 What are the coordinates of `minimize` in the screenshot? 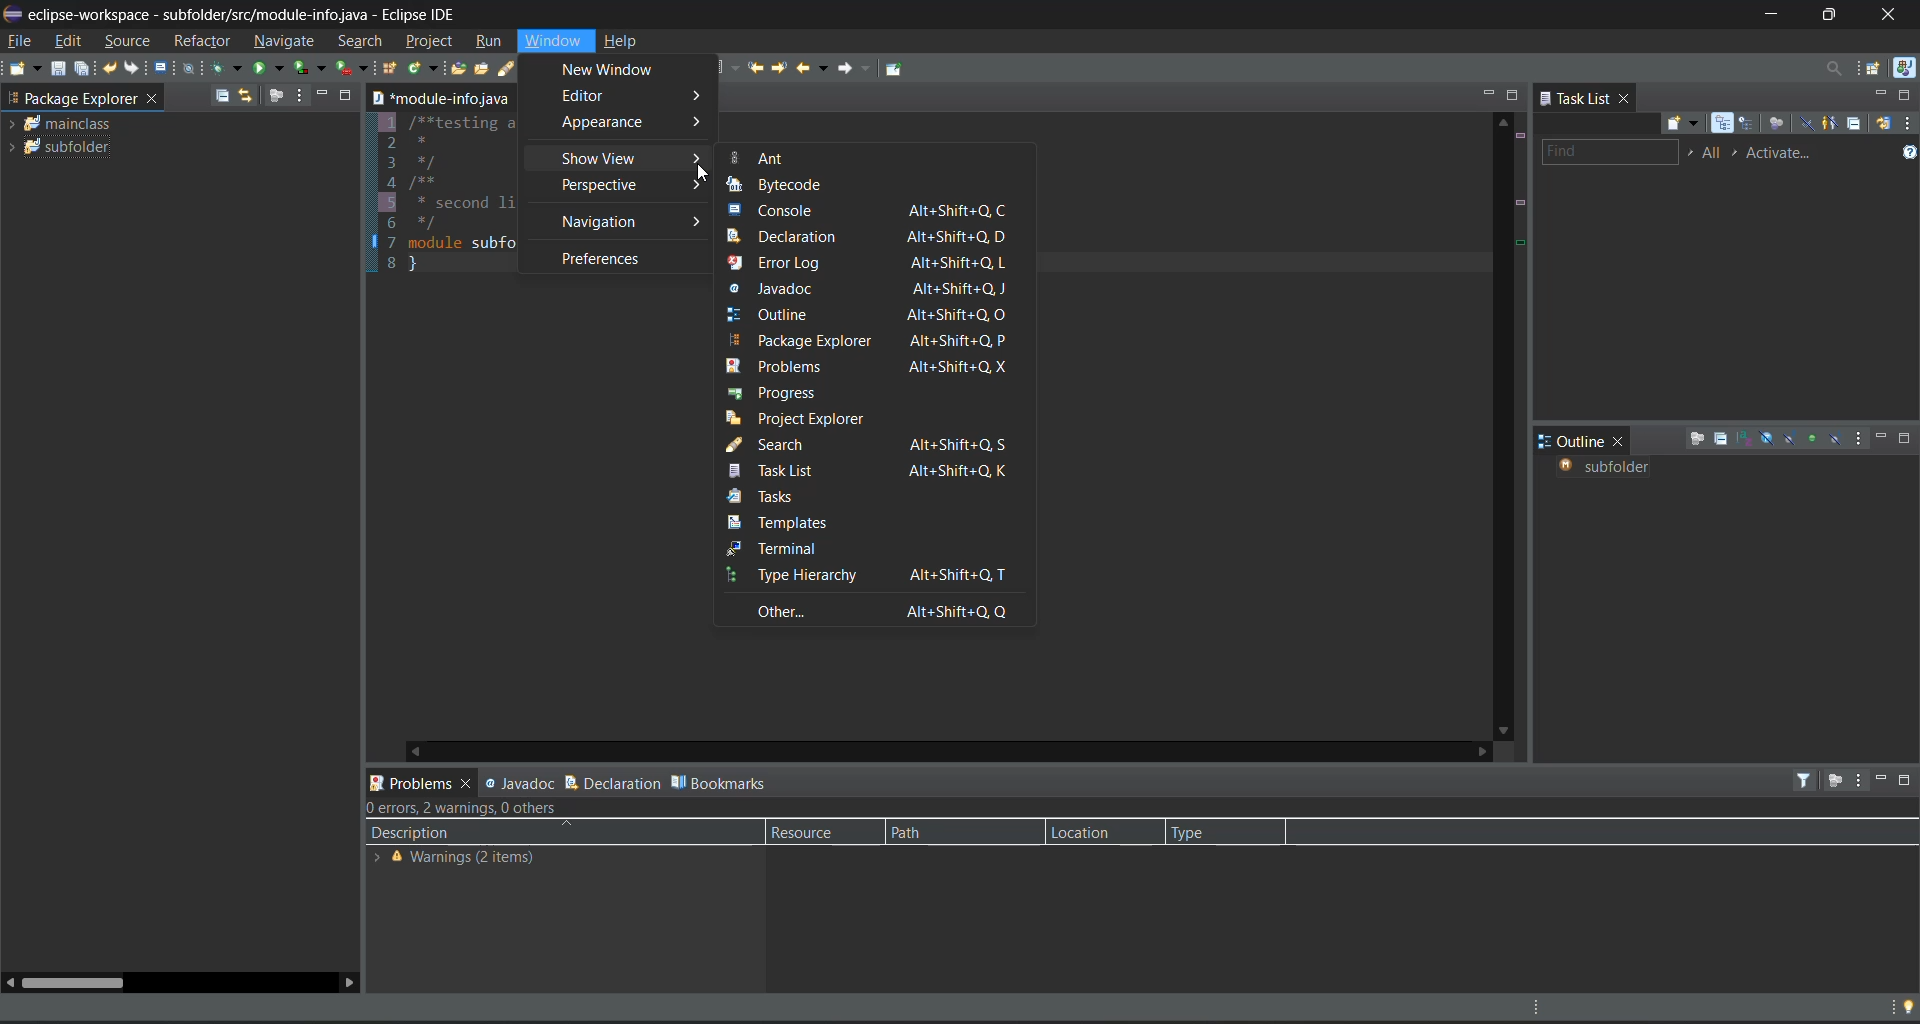 It's located at (1488, 94).